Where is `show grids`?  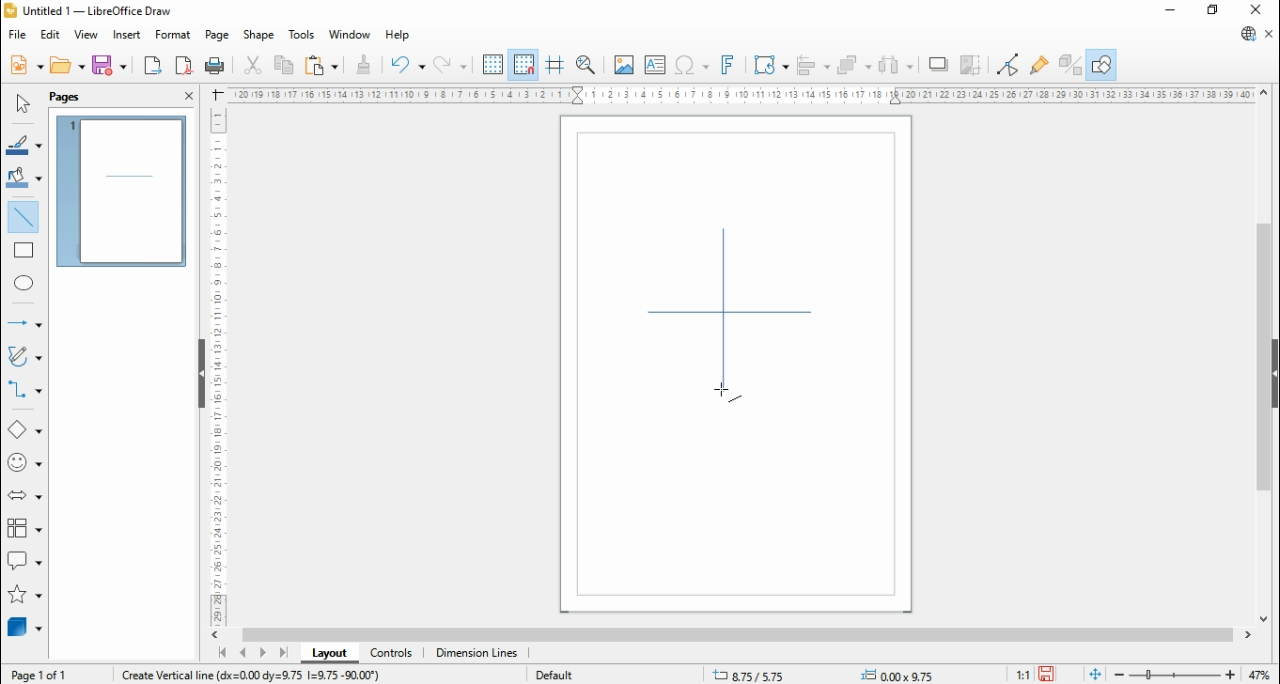
show grids is located at coordinates (493, 64).